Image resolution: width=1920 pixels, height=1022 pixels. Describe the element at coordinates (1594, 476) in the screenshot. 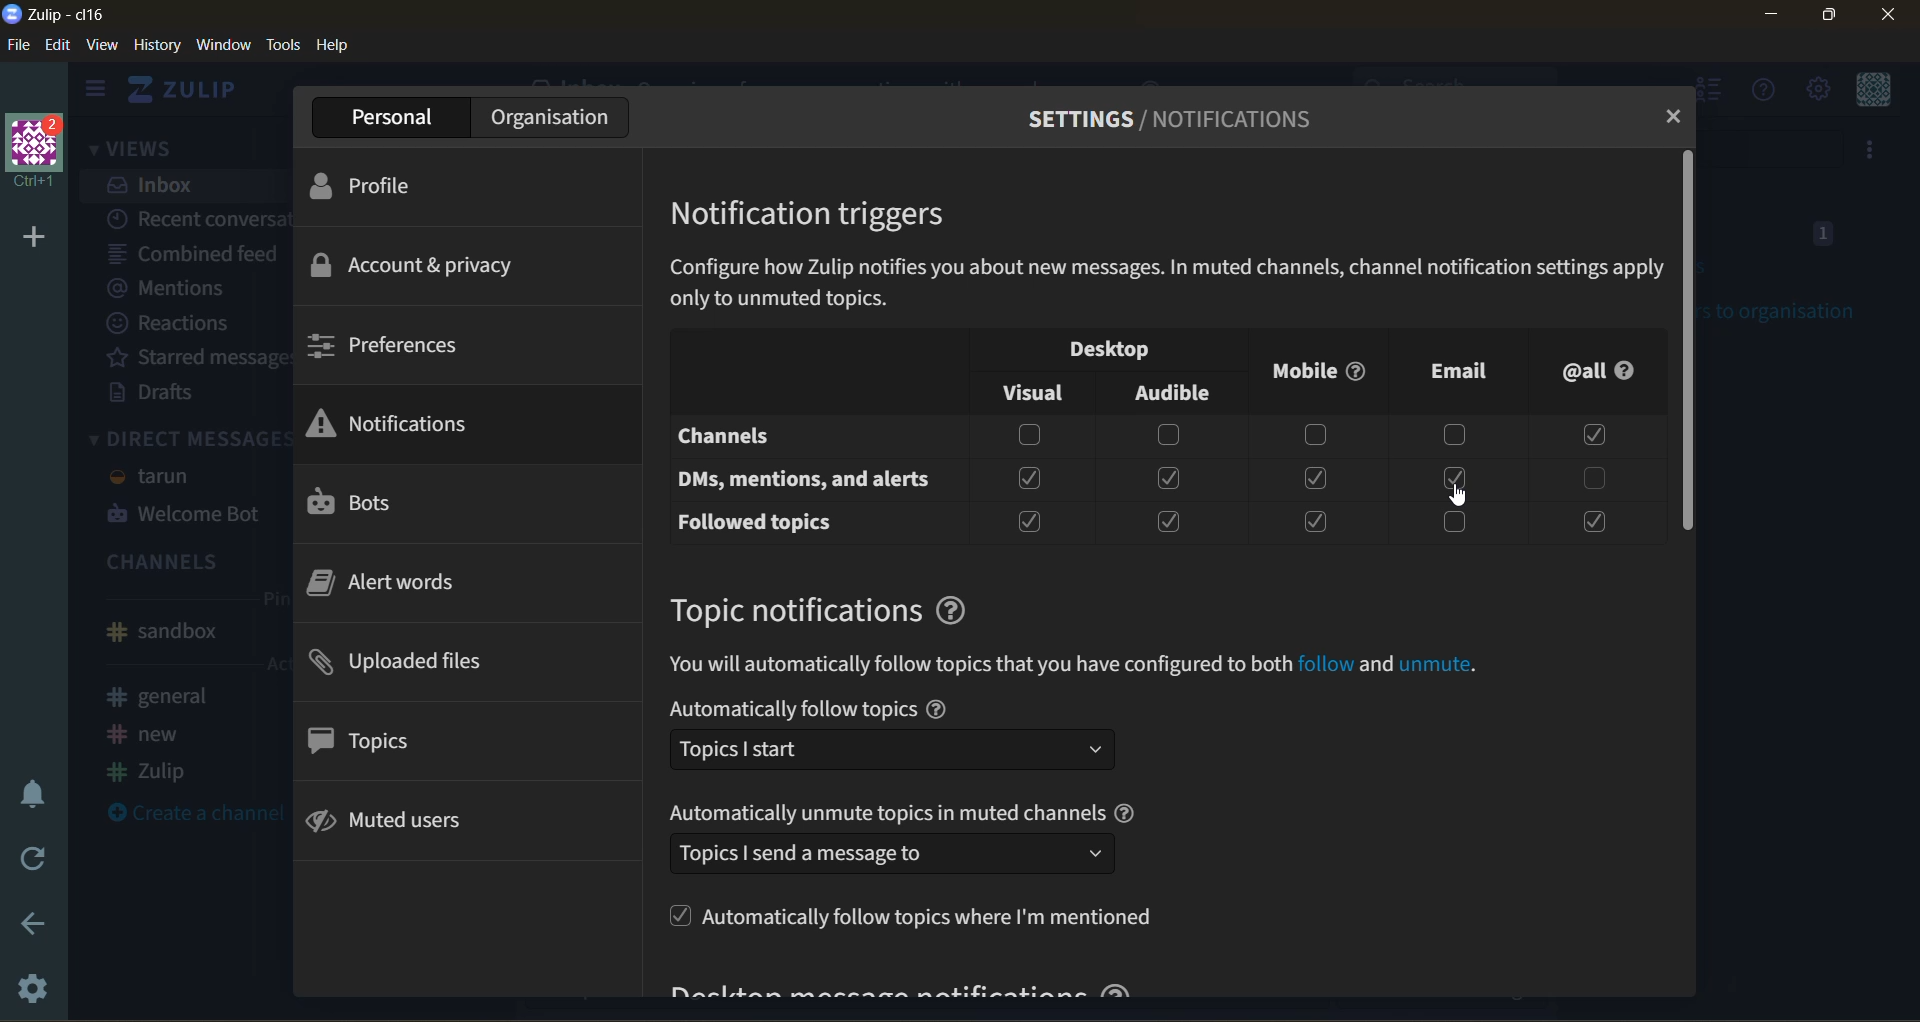

I see `checkbox` at that location.